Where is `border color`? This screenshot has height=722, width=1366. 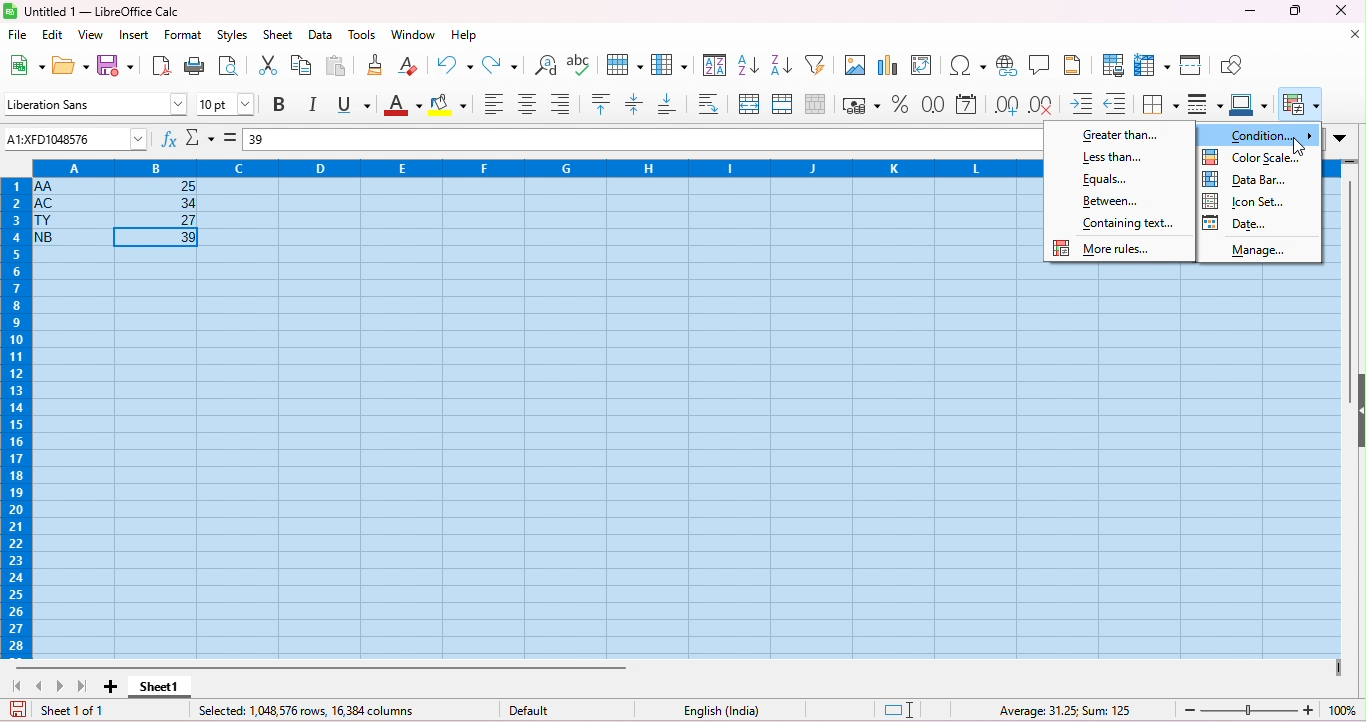 border color is located at coordinates (1251, 104).